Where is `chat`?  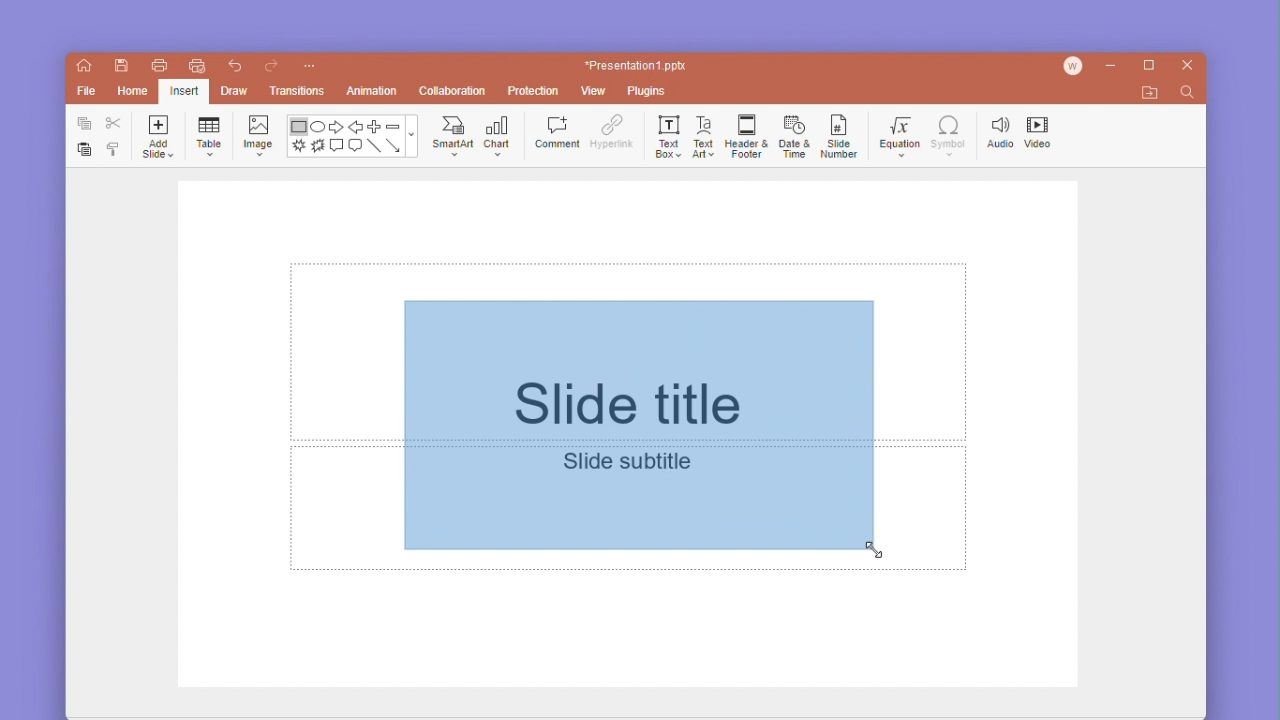 chat is located at coordinates (500, 134).